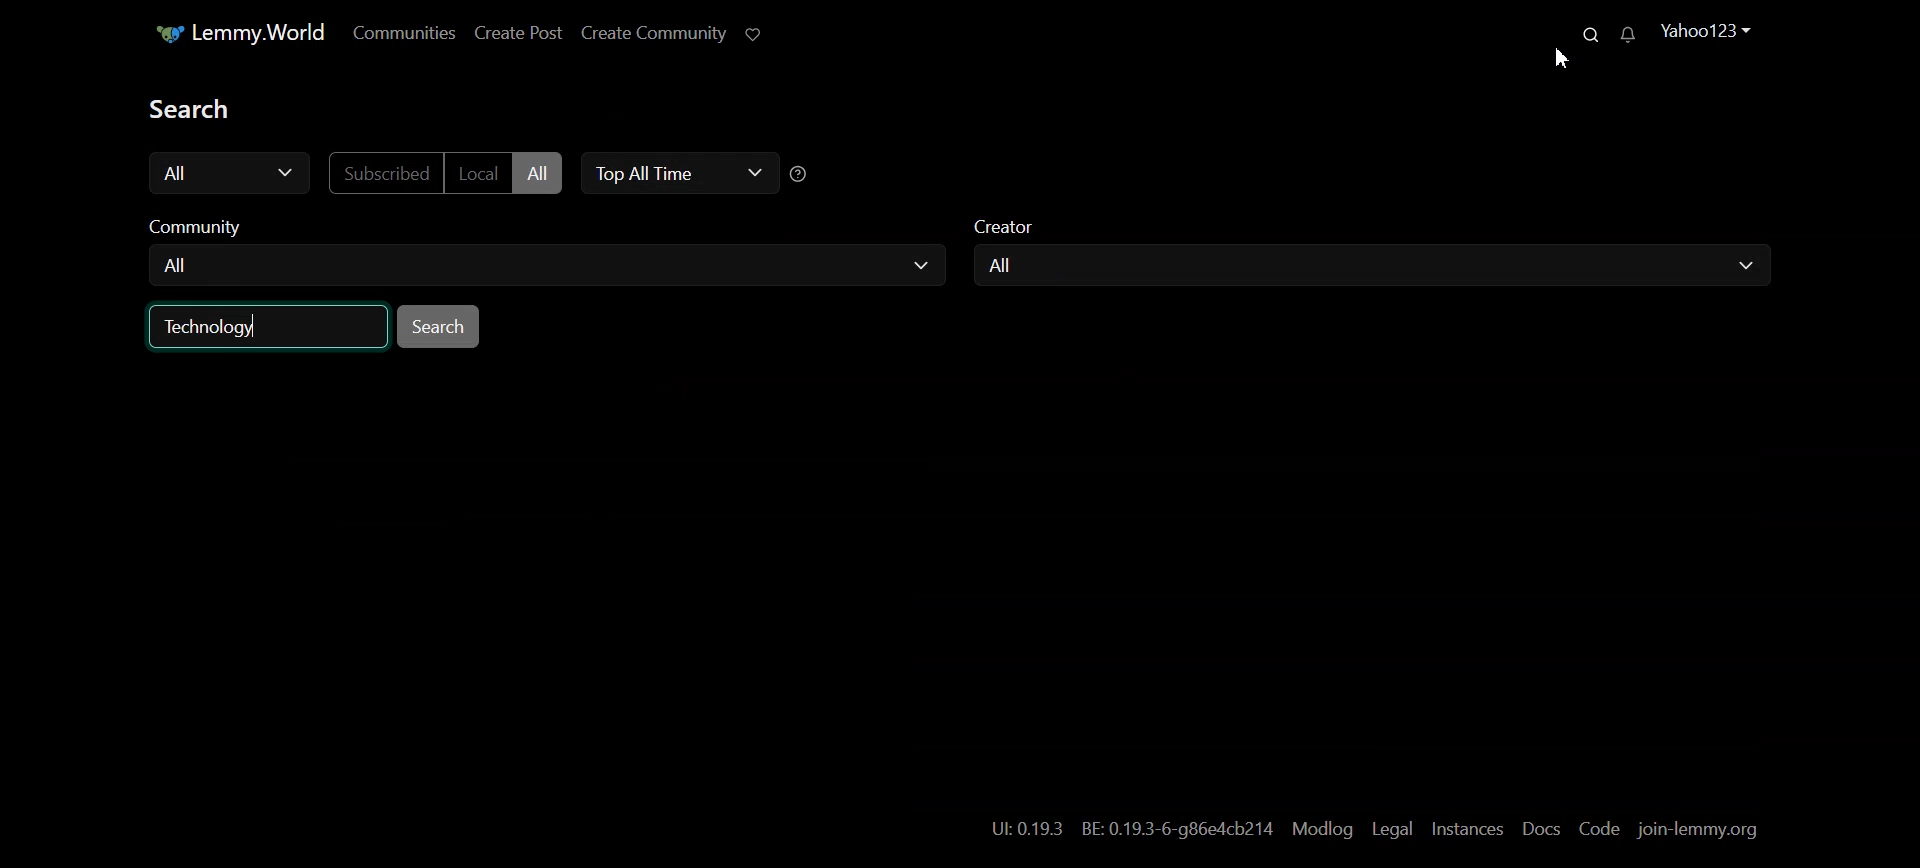 The height and width of the screenshot is (868, 1920). I want to click on sorting Time, so click(802, 175).